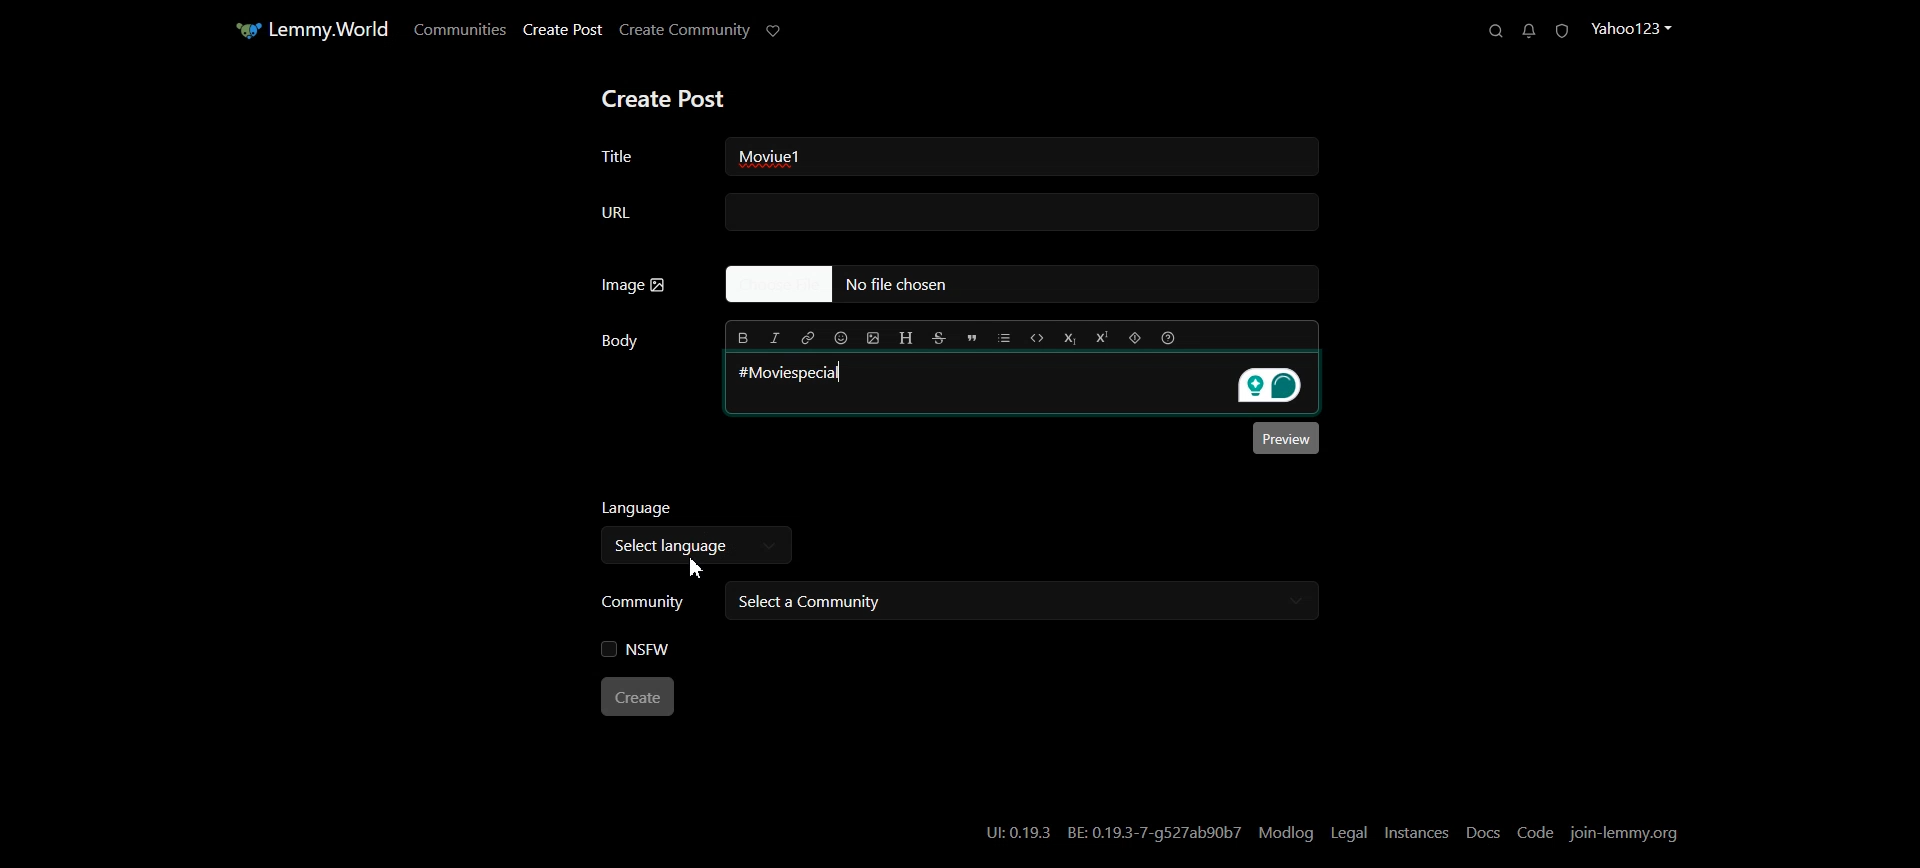 The width and height of the screenshot is (1920, 868). What do you see at coordinates (1018, 601) in the screenshot?
I see `Select a community` at bounding box center [1018, 601].